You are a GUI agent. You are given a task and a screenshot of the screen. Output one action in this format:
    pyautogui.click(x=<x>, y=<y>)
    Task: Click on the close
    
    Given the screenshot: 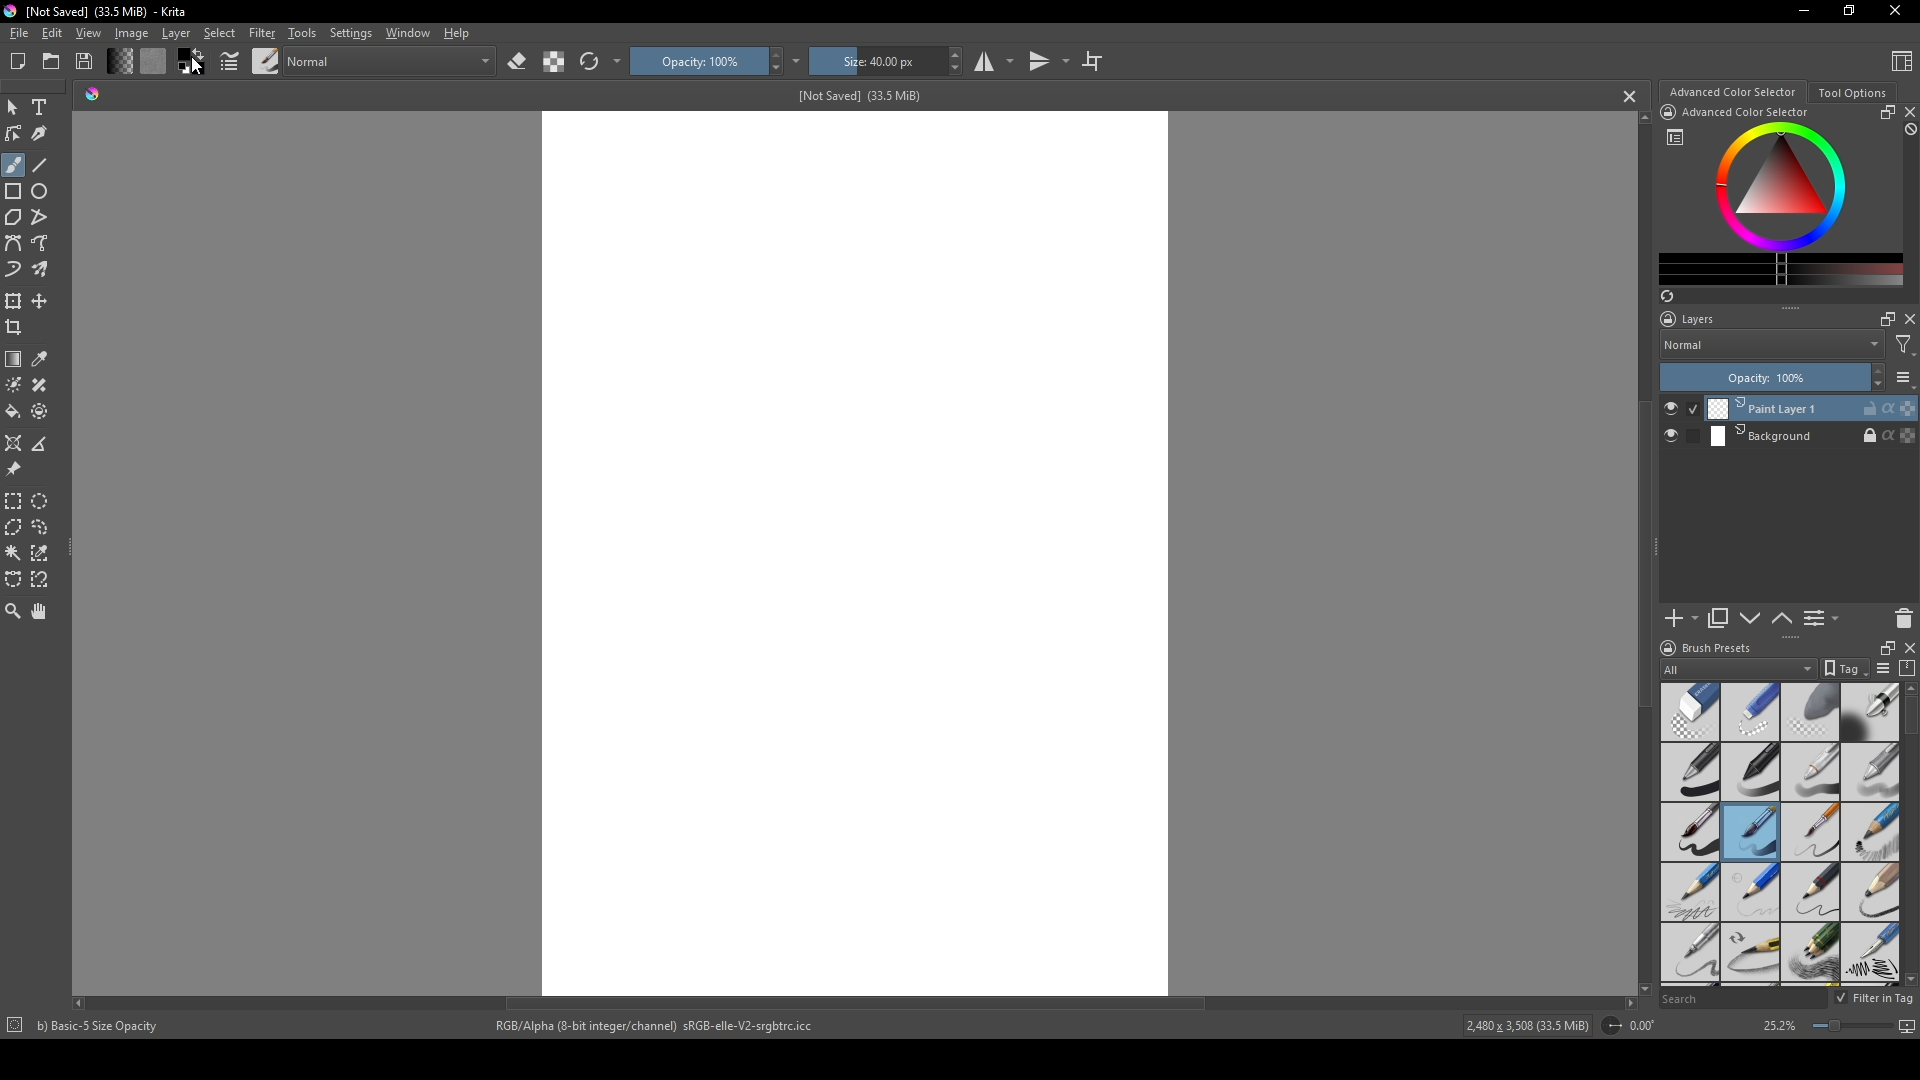 What is the action you would take?
    pyautogui.click(x=1908, y=319)
    